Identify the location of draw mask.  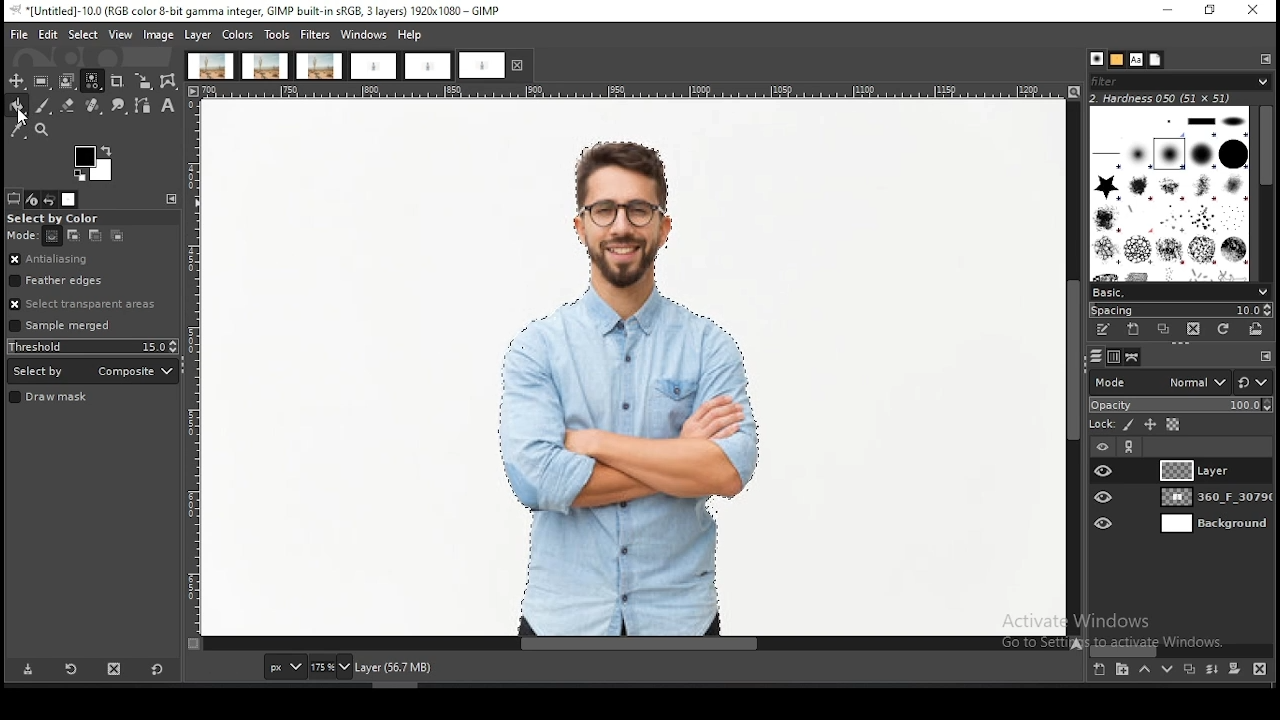
(51, 397).